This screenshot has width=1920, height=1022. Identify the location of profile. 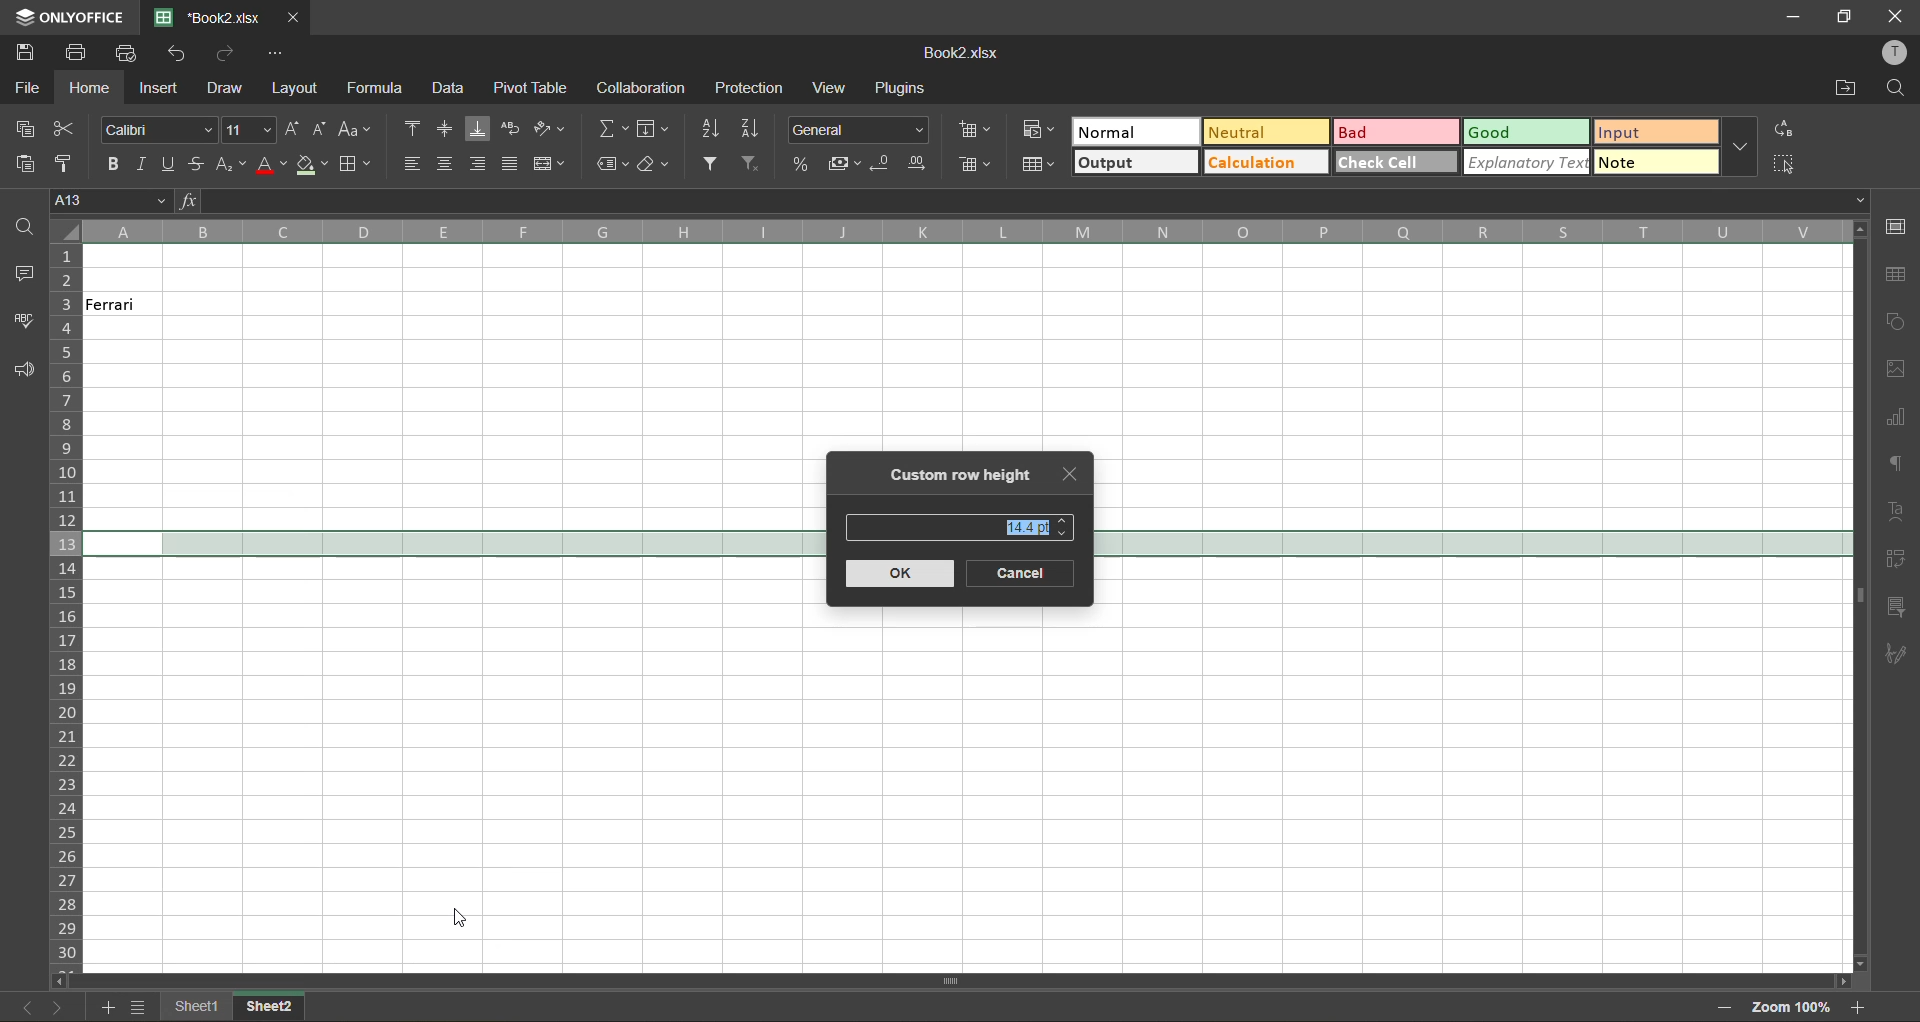
(1892, 53).